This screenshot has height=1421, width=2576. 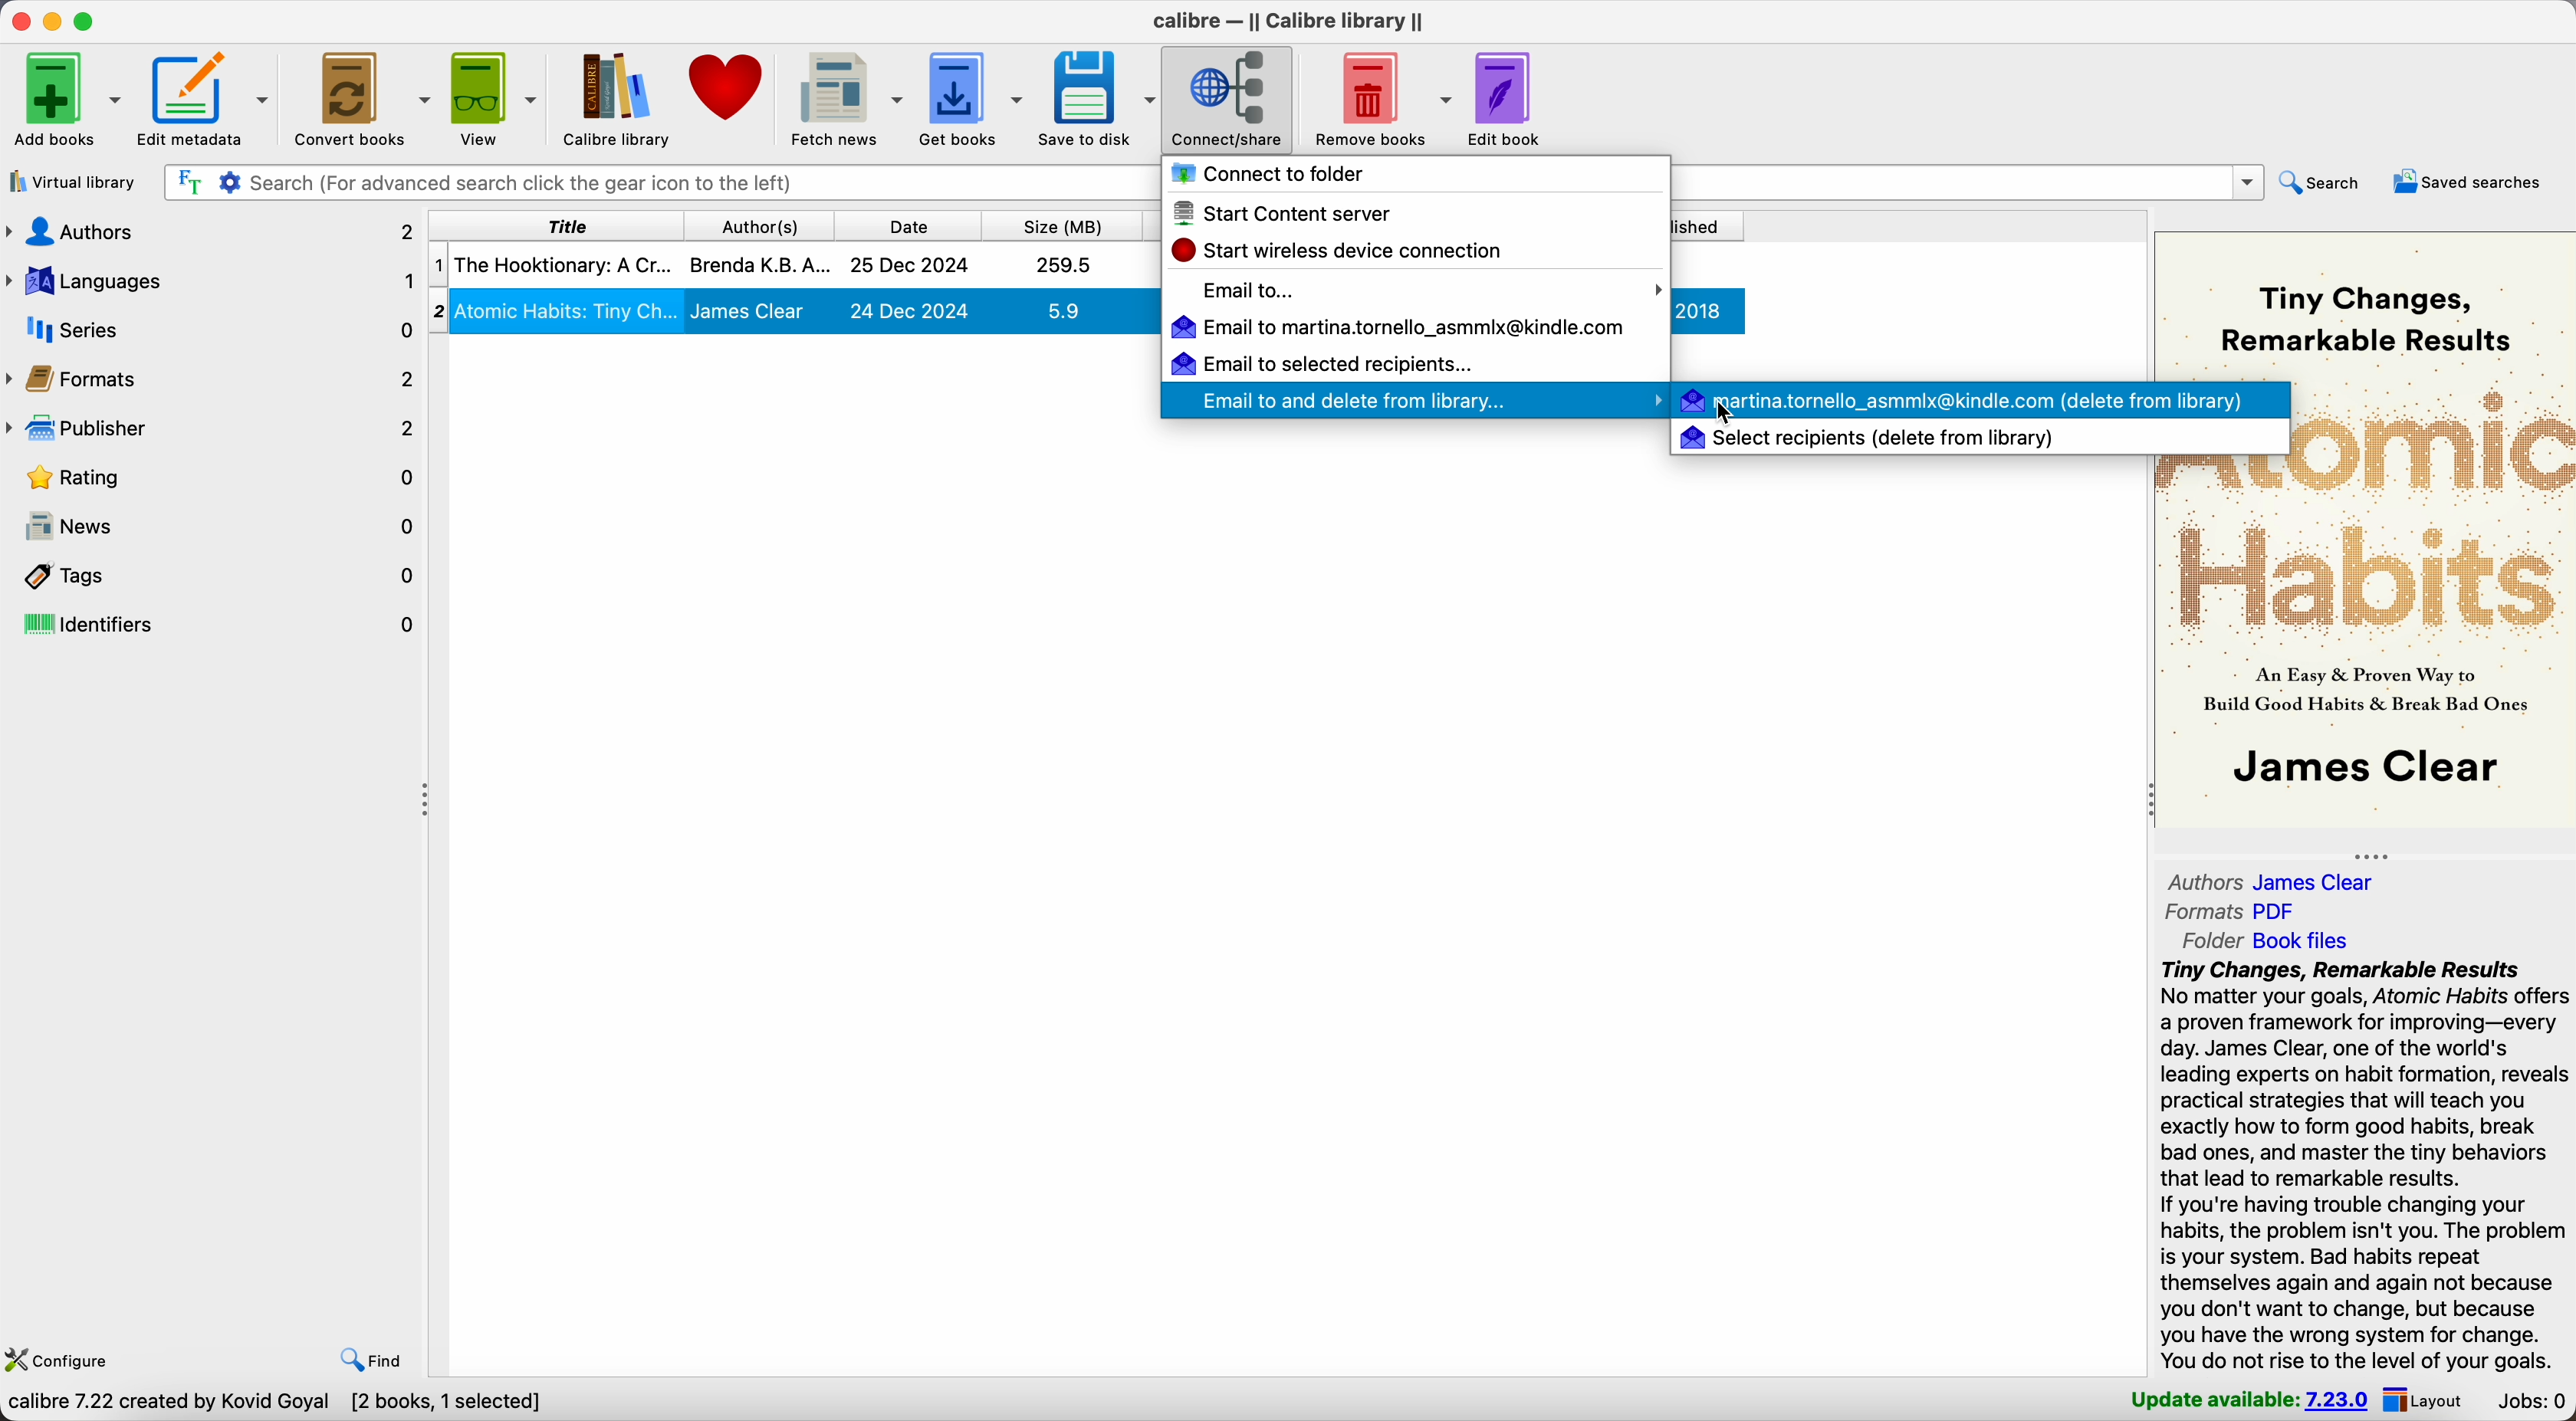 I want to click on series, so click(x=211, y=330).